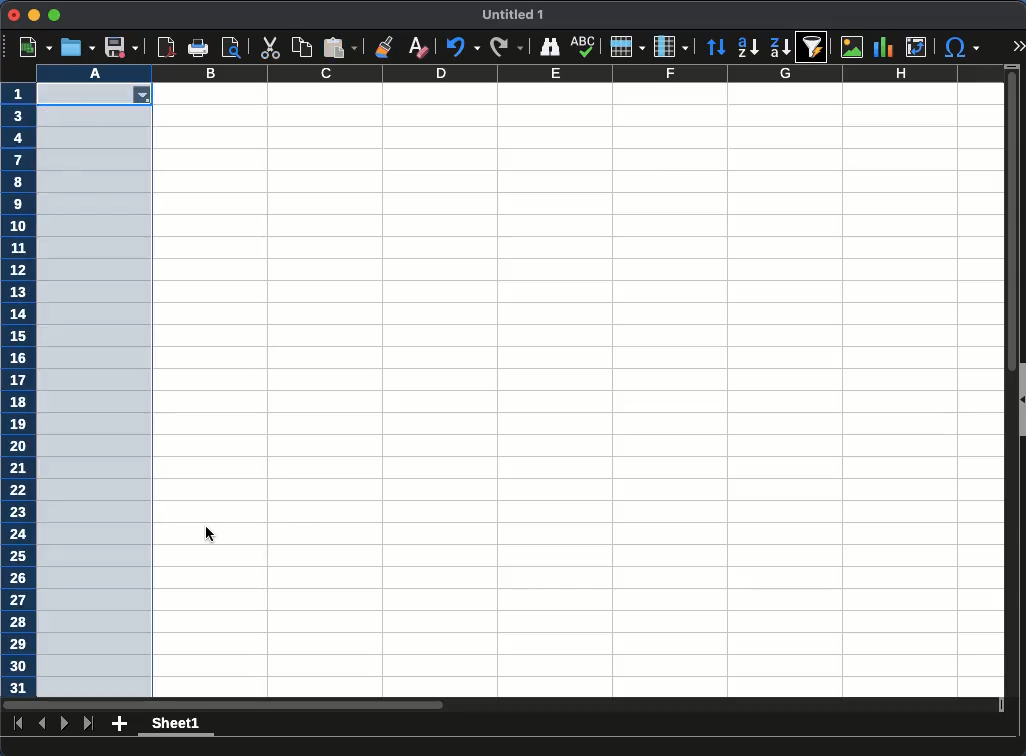  I want to click on redo, so click(505, 48).